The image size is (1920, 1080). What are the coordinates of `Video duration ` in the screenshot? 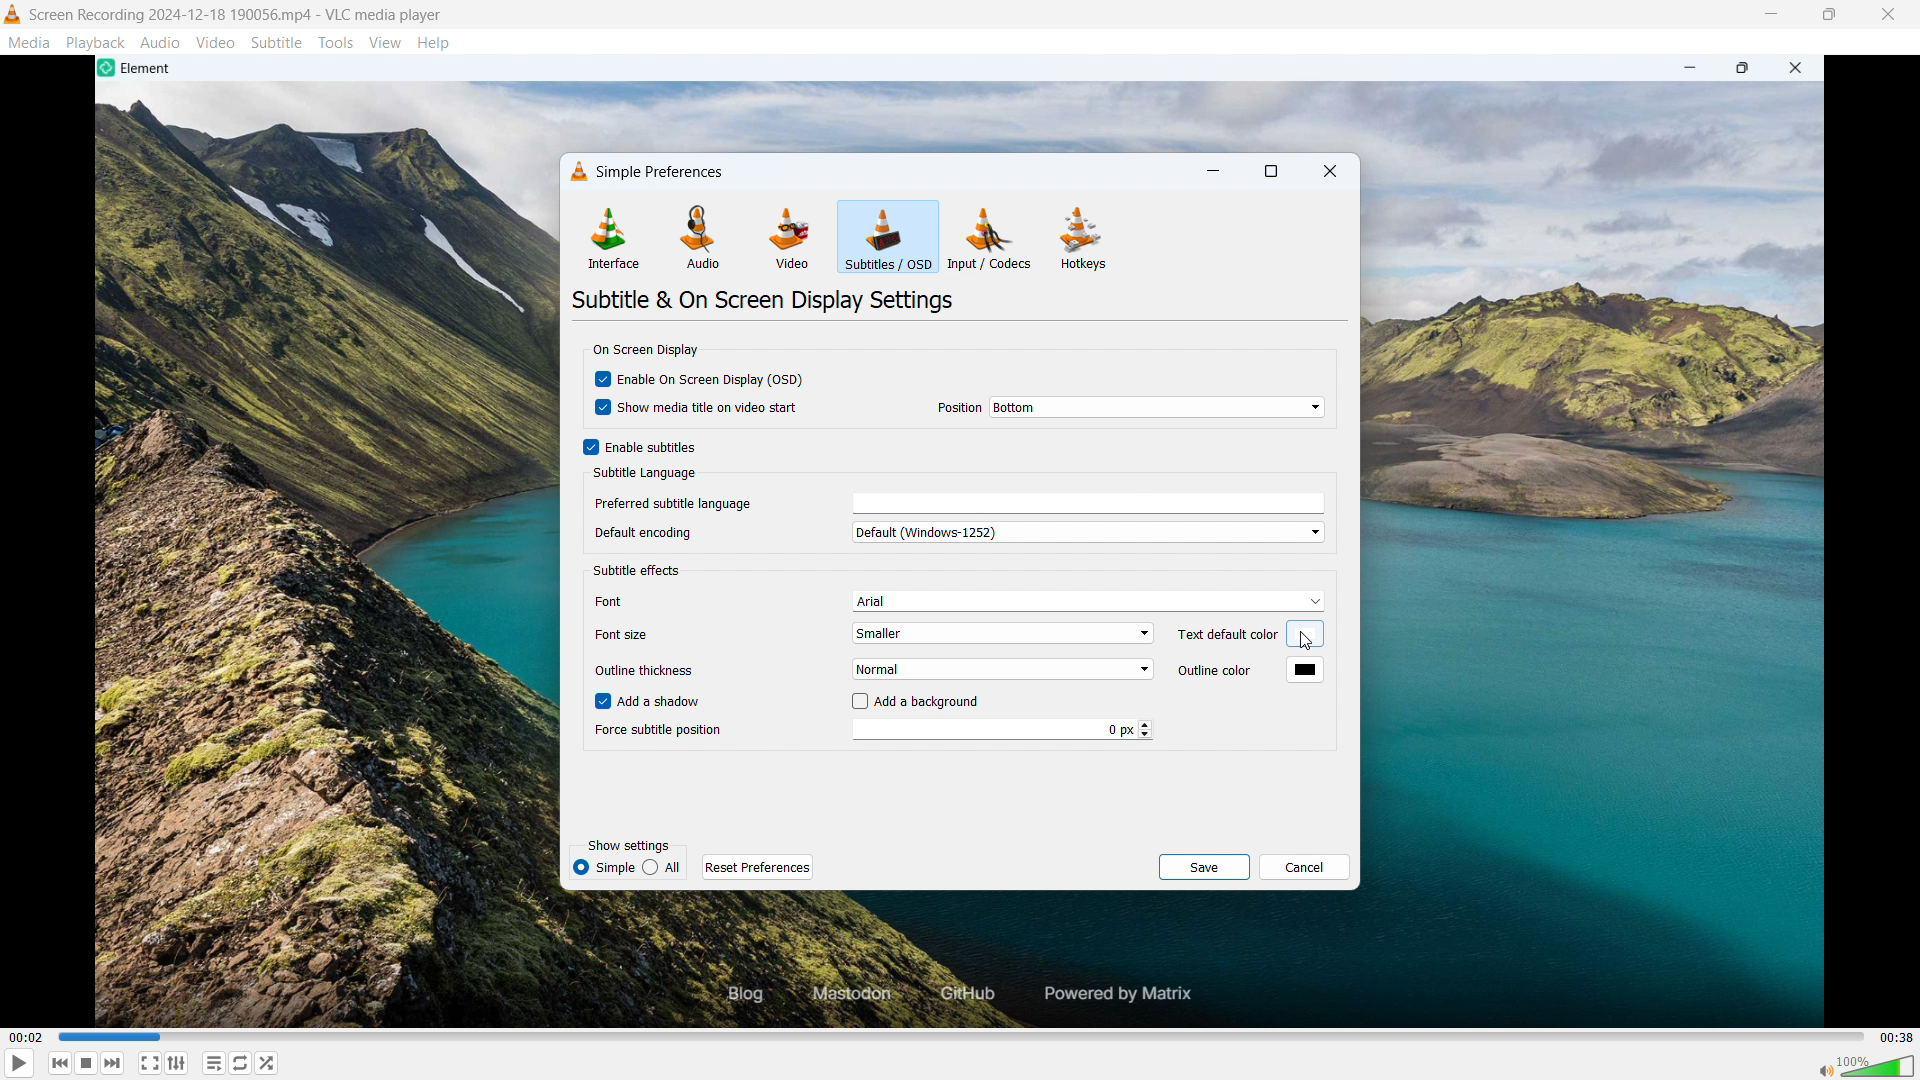 It's located at (1896, 1038).